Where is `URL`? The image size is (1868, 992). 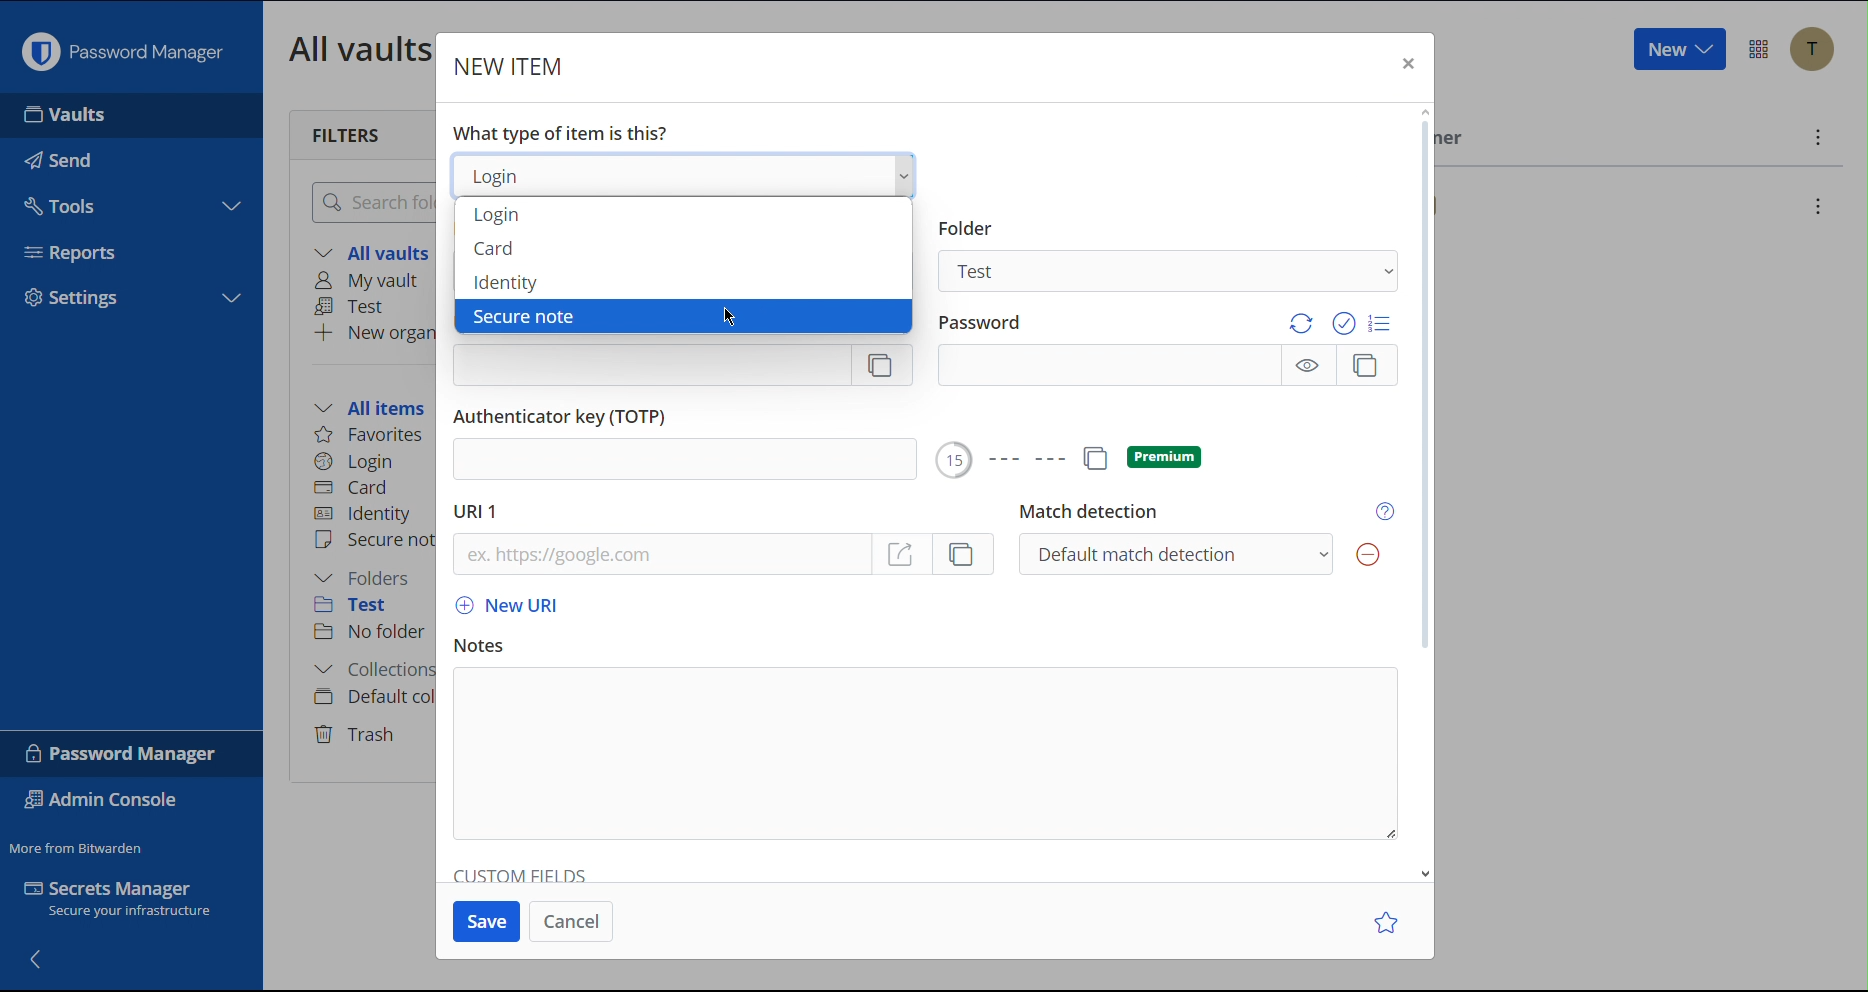
URL is located at coordinates (658, 555).